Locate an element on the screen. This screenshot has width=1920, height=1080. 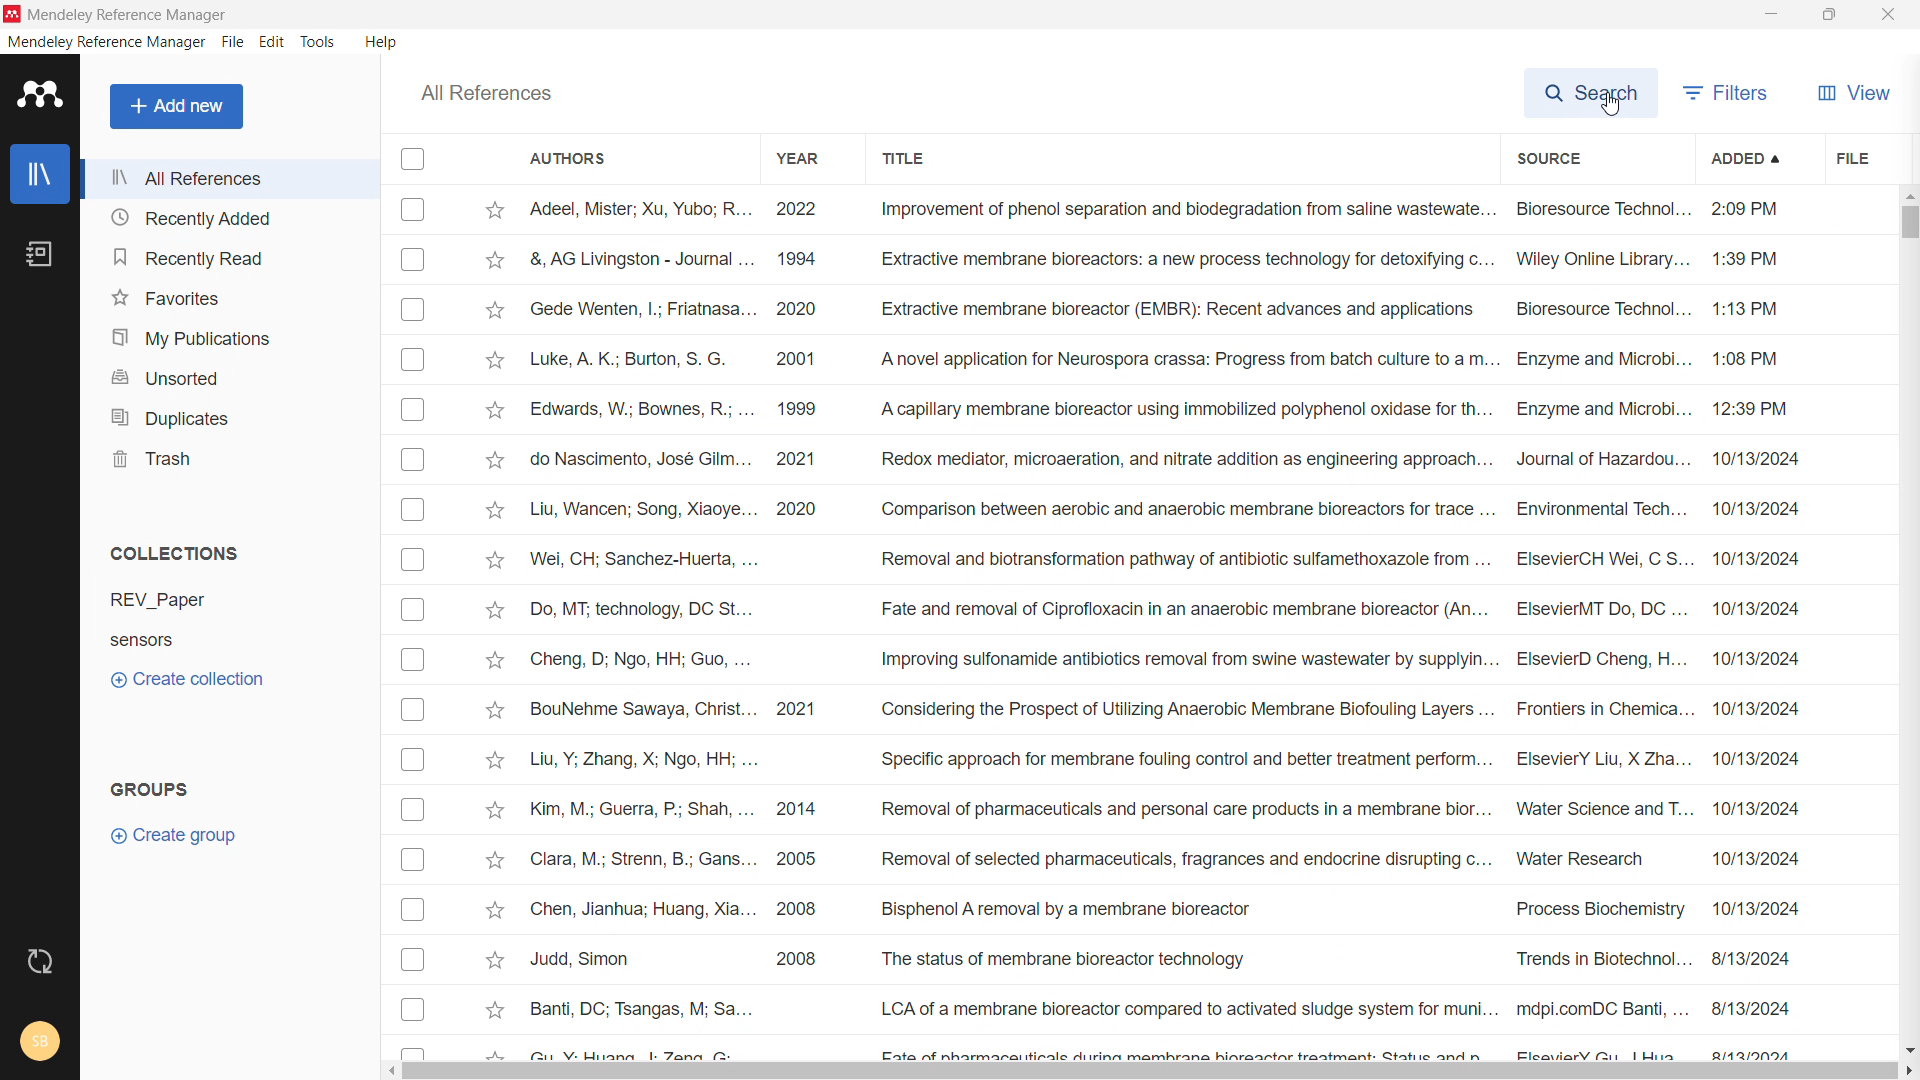
REV_Paper is located at coordinates (208, 601).